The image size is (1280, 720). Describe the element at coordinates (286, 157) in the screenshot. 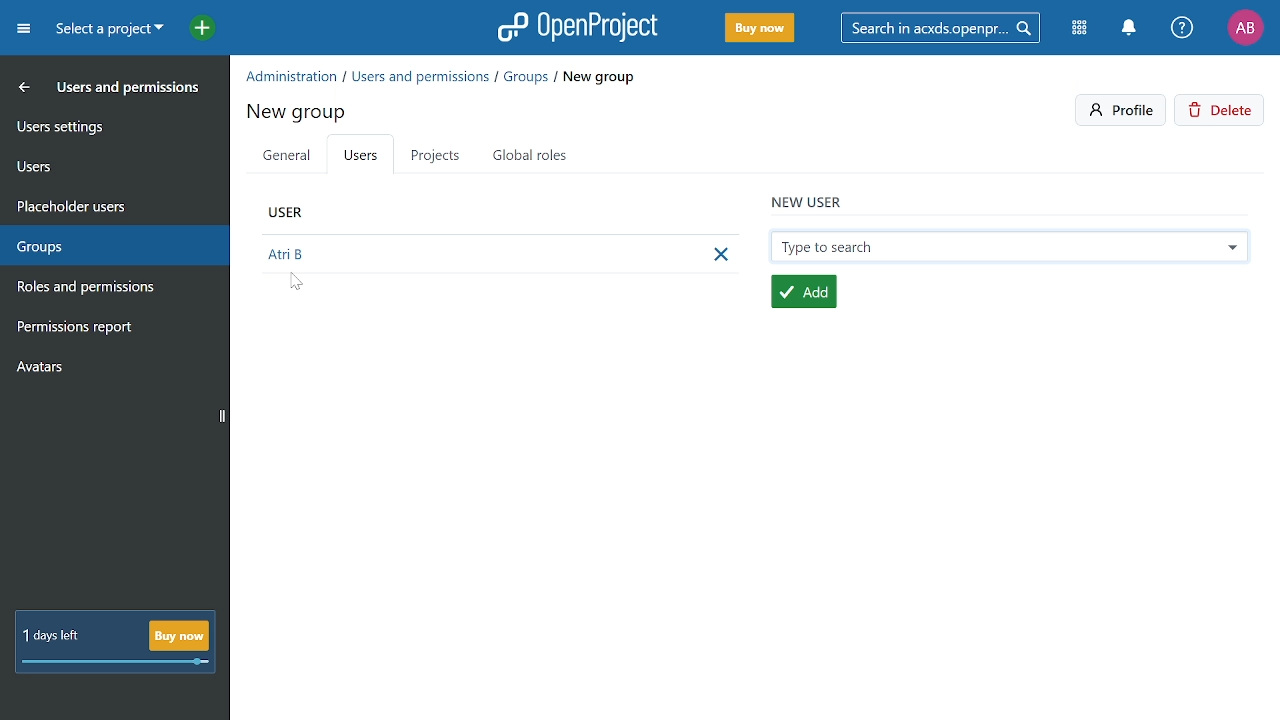

I see `General` at that location.